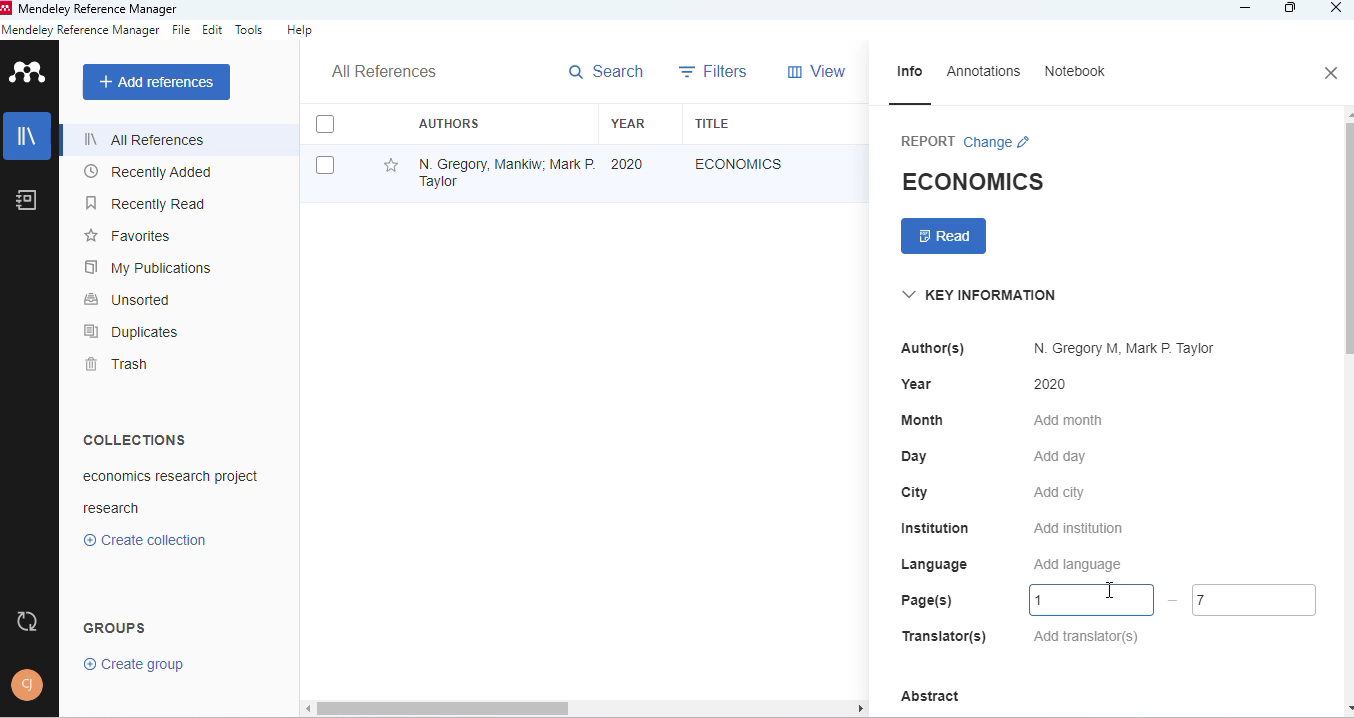 The height and width of the screenshot is (718, 1354). I want to click on add language, so click(1077, 565).